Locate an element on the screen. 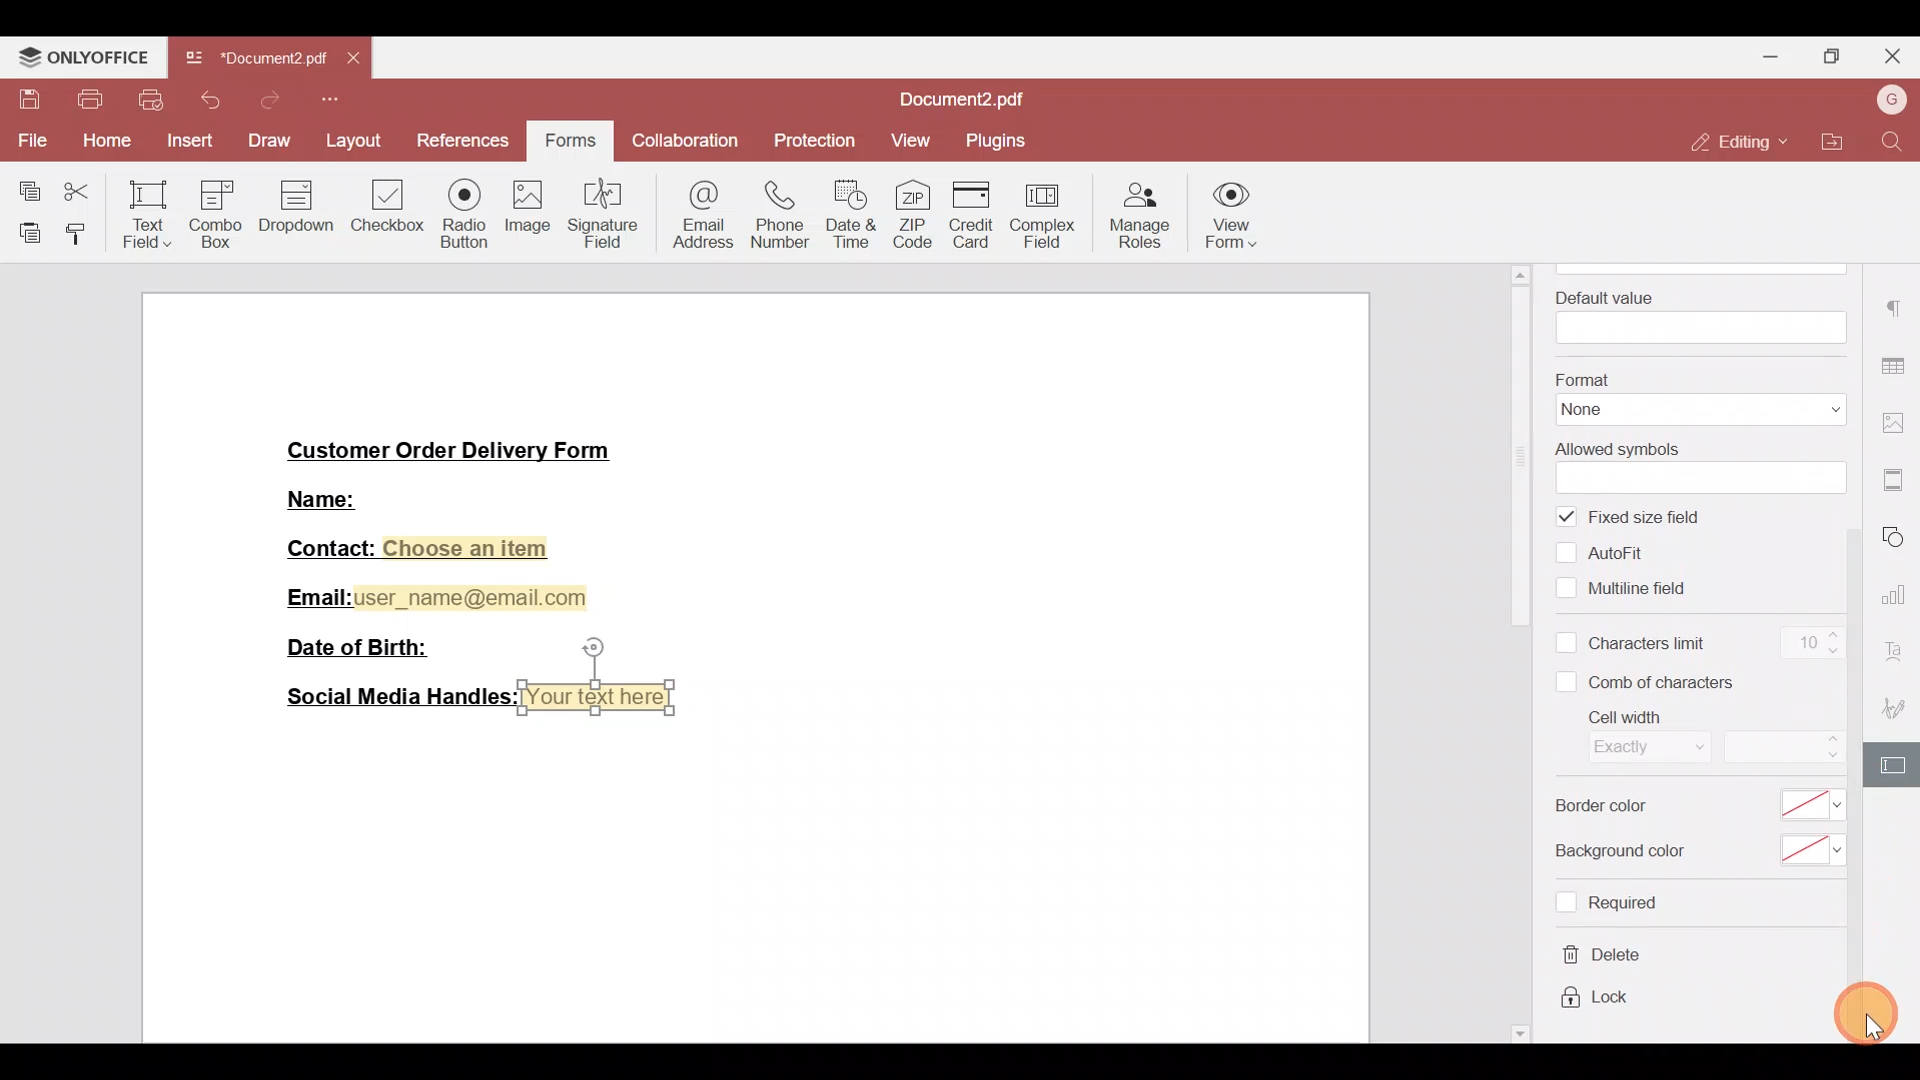 The width and height of the screenshot is (1920, 1080). Character limit count is located at coordinates (1807, 645).